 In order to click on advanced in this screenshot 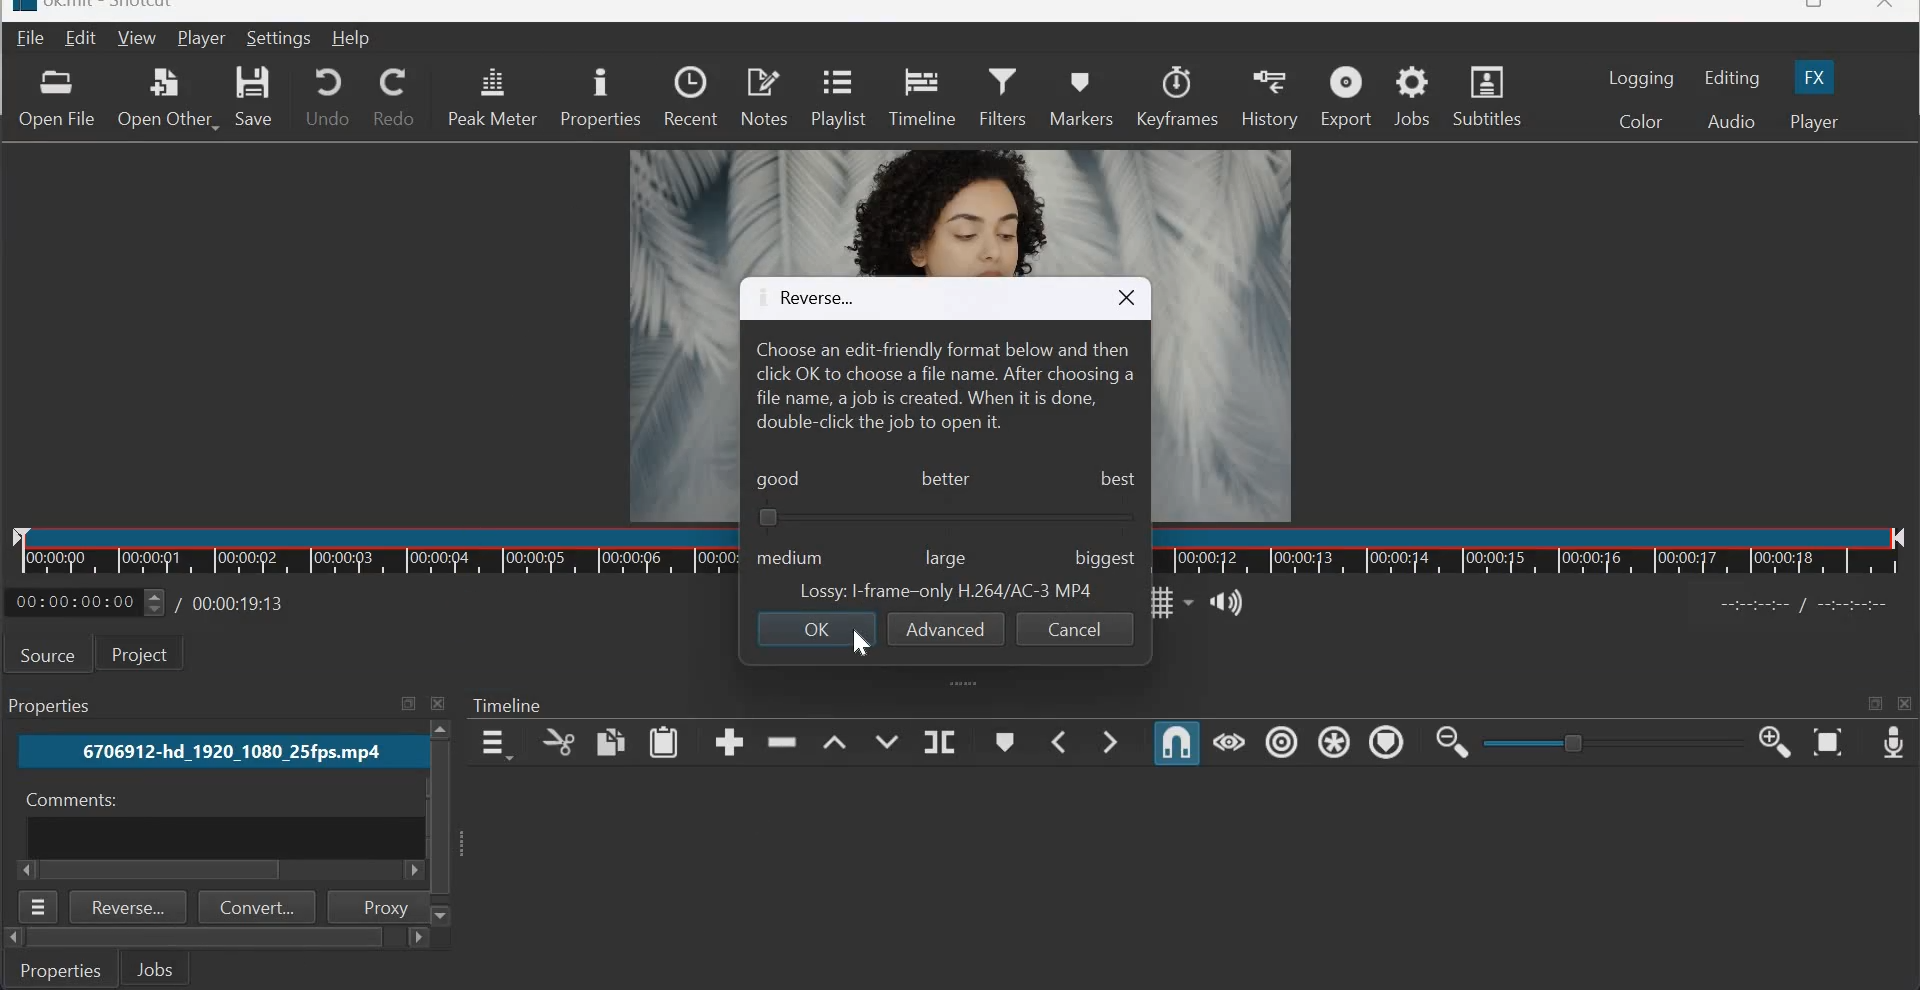, I will do `click(946, 628)`.